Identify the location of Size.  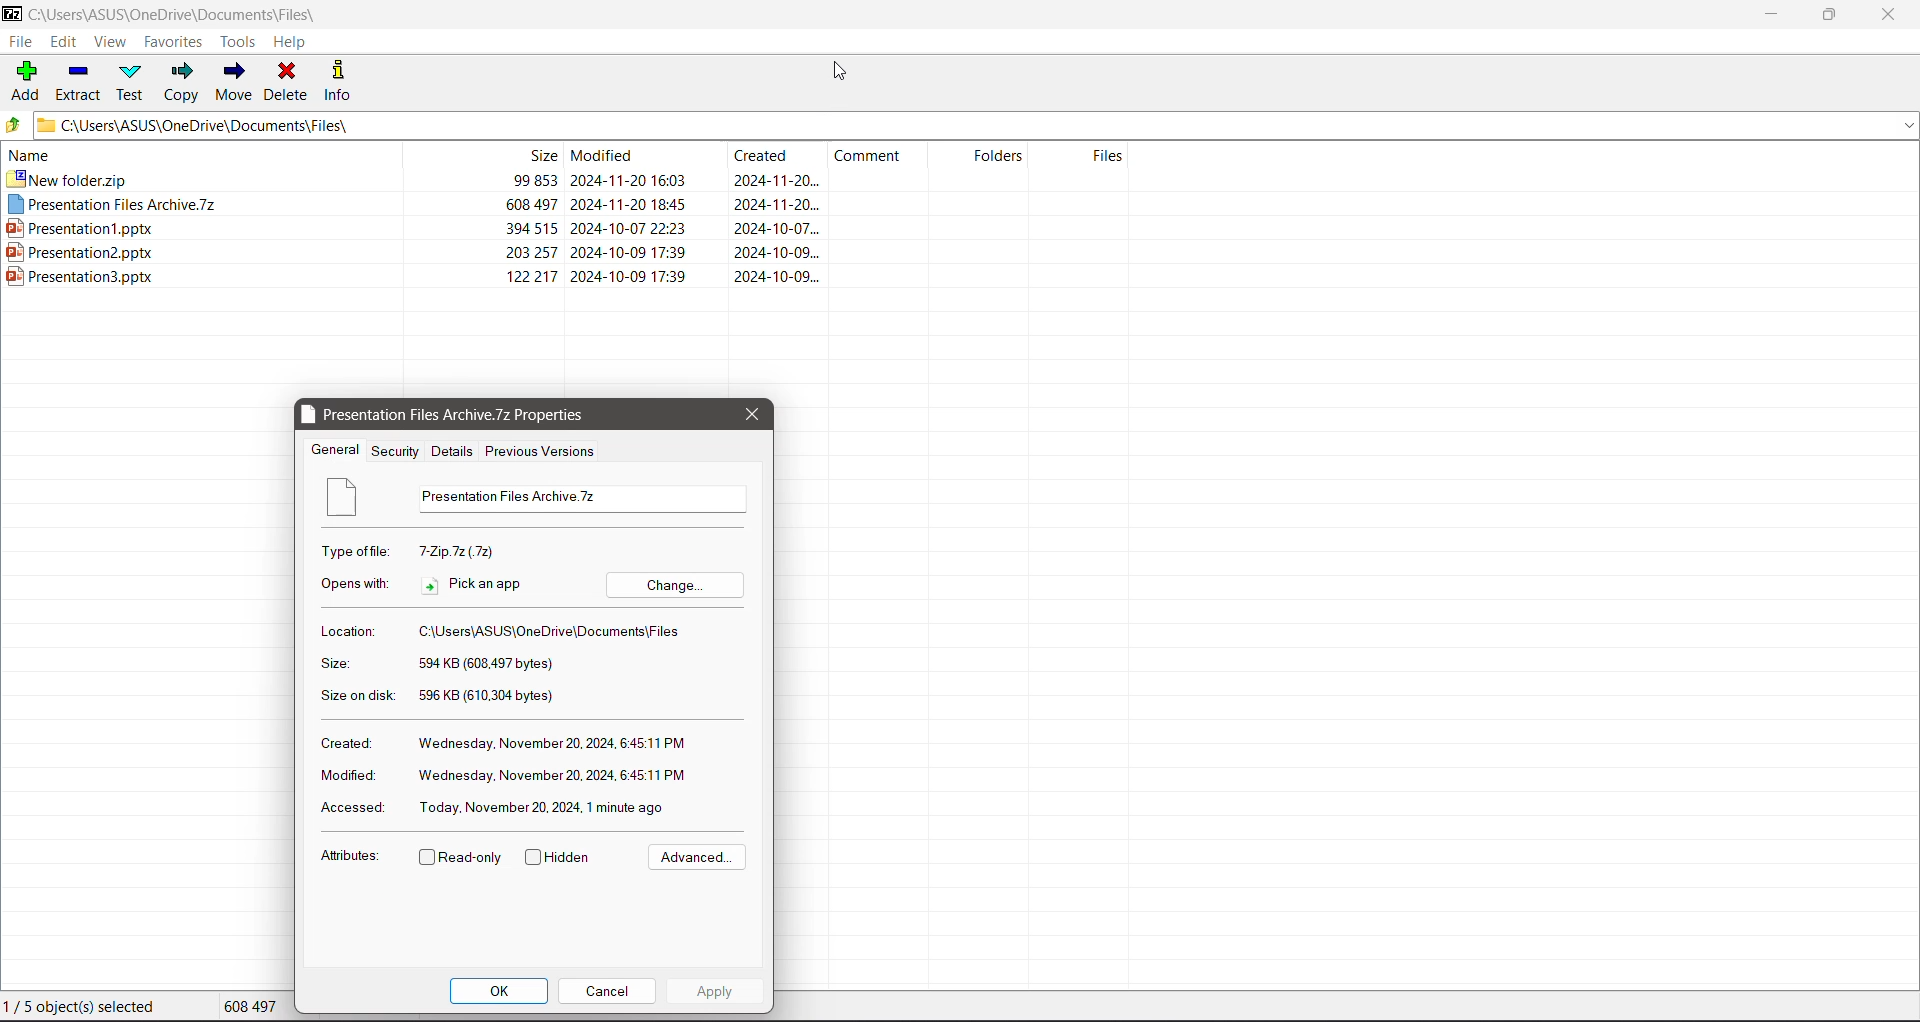
(343, 663).